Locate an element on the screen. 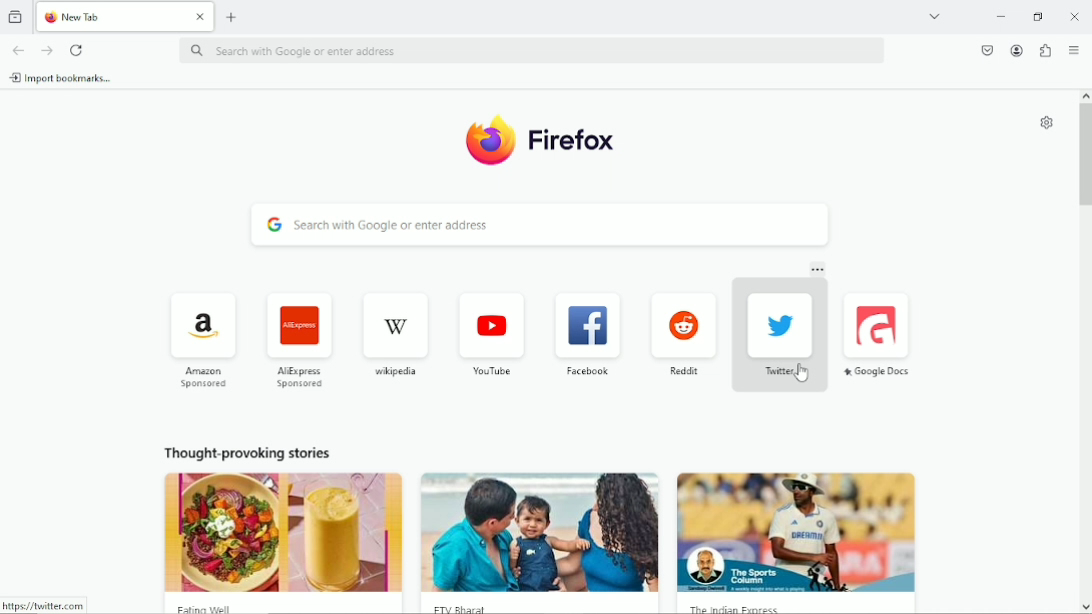  minimize is located at coordinates (999, 17).